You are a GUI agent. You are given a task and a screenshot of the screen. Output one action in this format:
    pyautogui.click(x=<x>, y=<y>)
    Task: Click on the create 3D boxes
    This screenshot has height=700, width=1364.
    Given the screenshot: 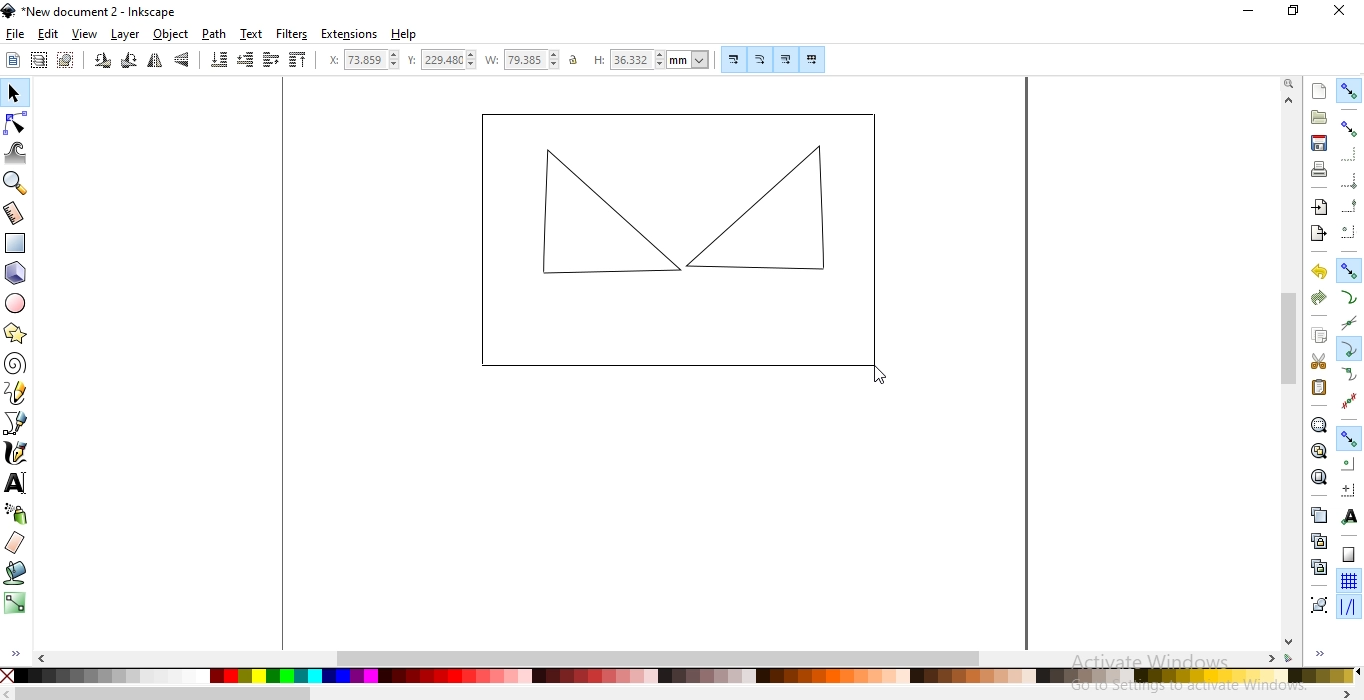 What is the action you would take?
    pyautogui.click(x=15, y=274)
    